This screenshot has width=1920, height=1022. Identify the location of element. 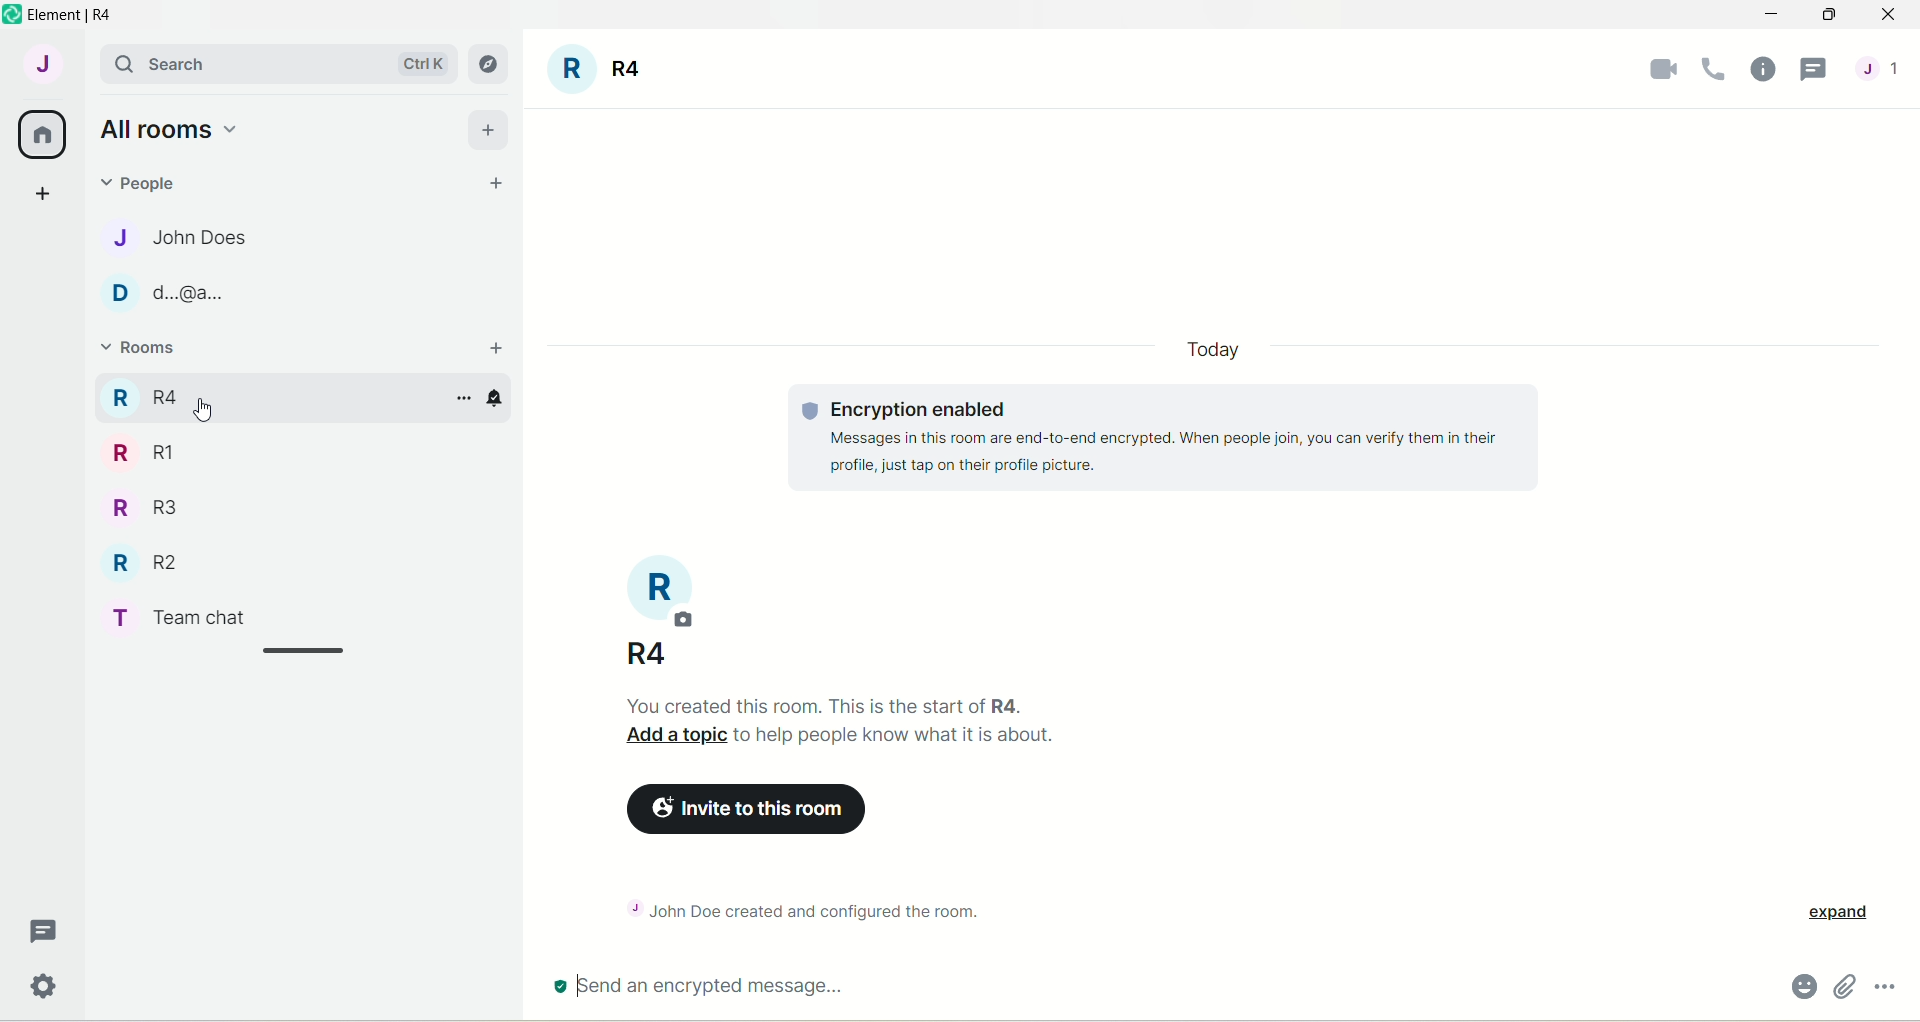
(77, 15).